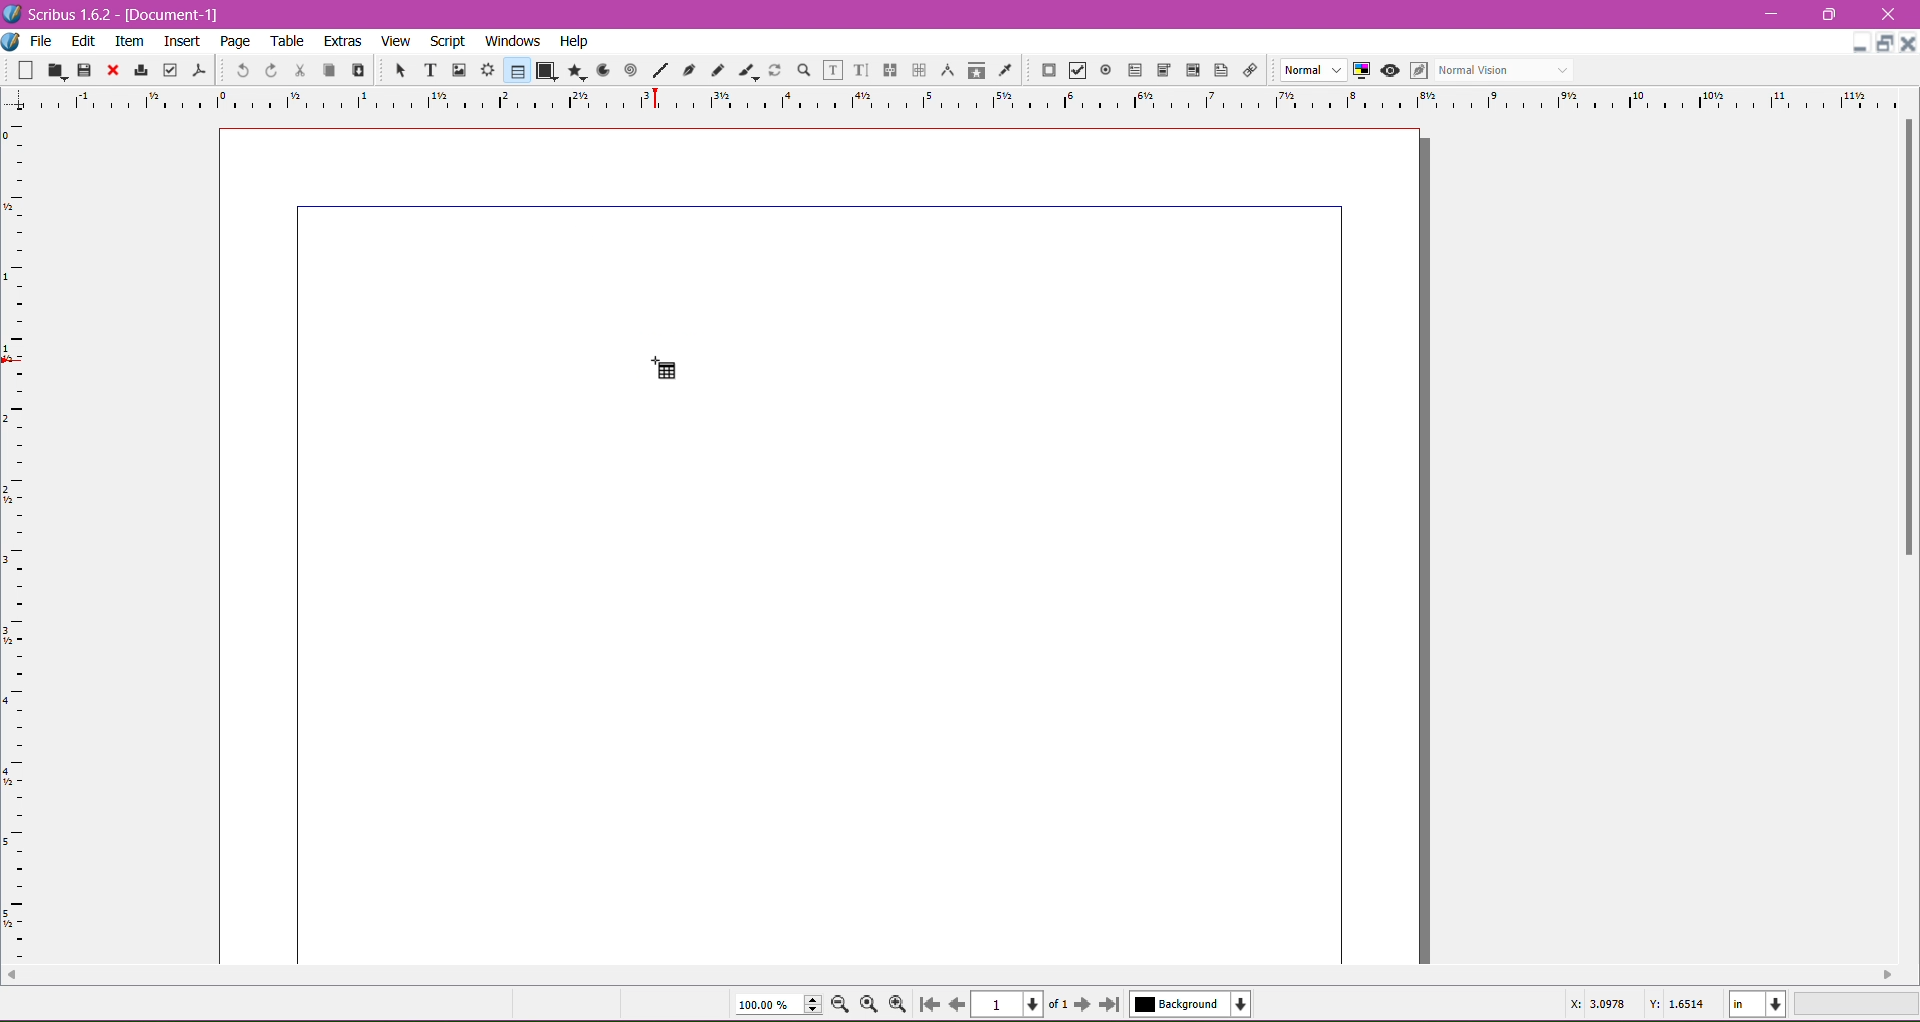  What do you see at coordinates (111, 71) in the screenshot?
I see `Close` at bounding box center [111, 71].